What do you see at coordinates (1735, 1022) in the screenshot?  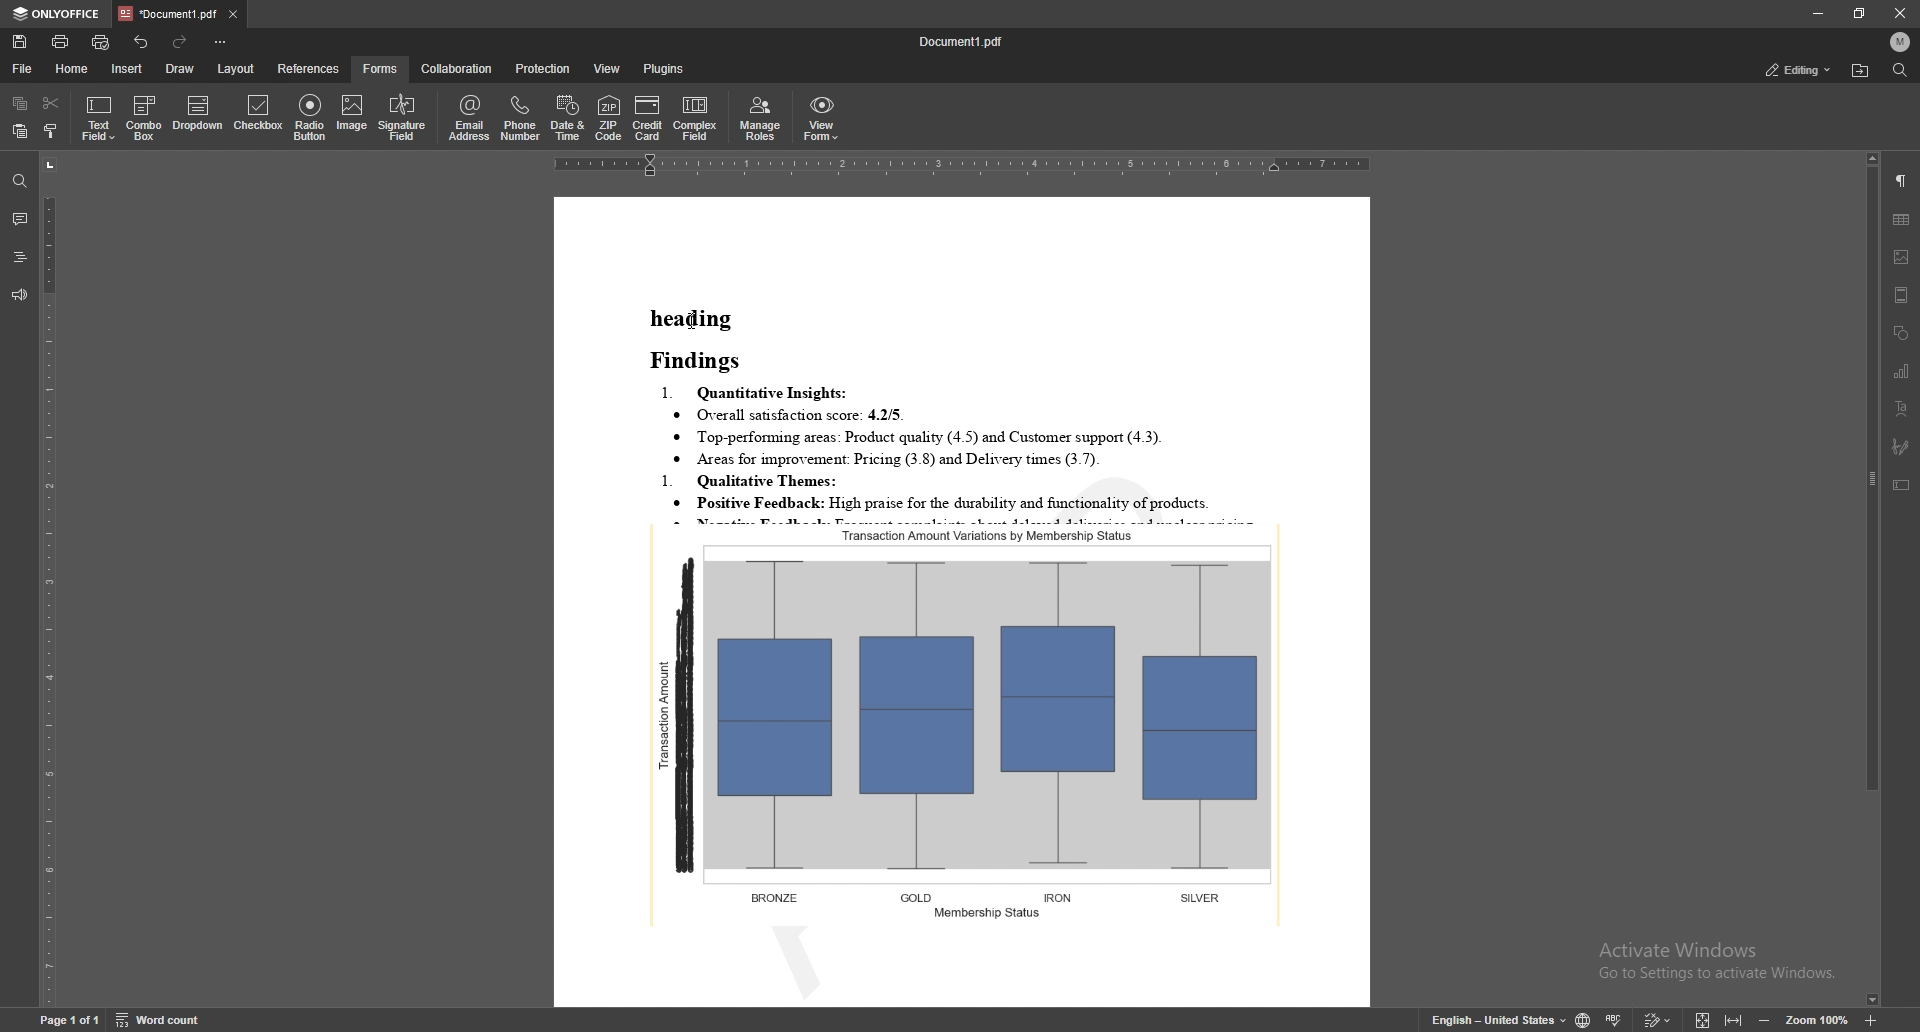 I see `fit to width` at bounding box center [1735, 1022].